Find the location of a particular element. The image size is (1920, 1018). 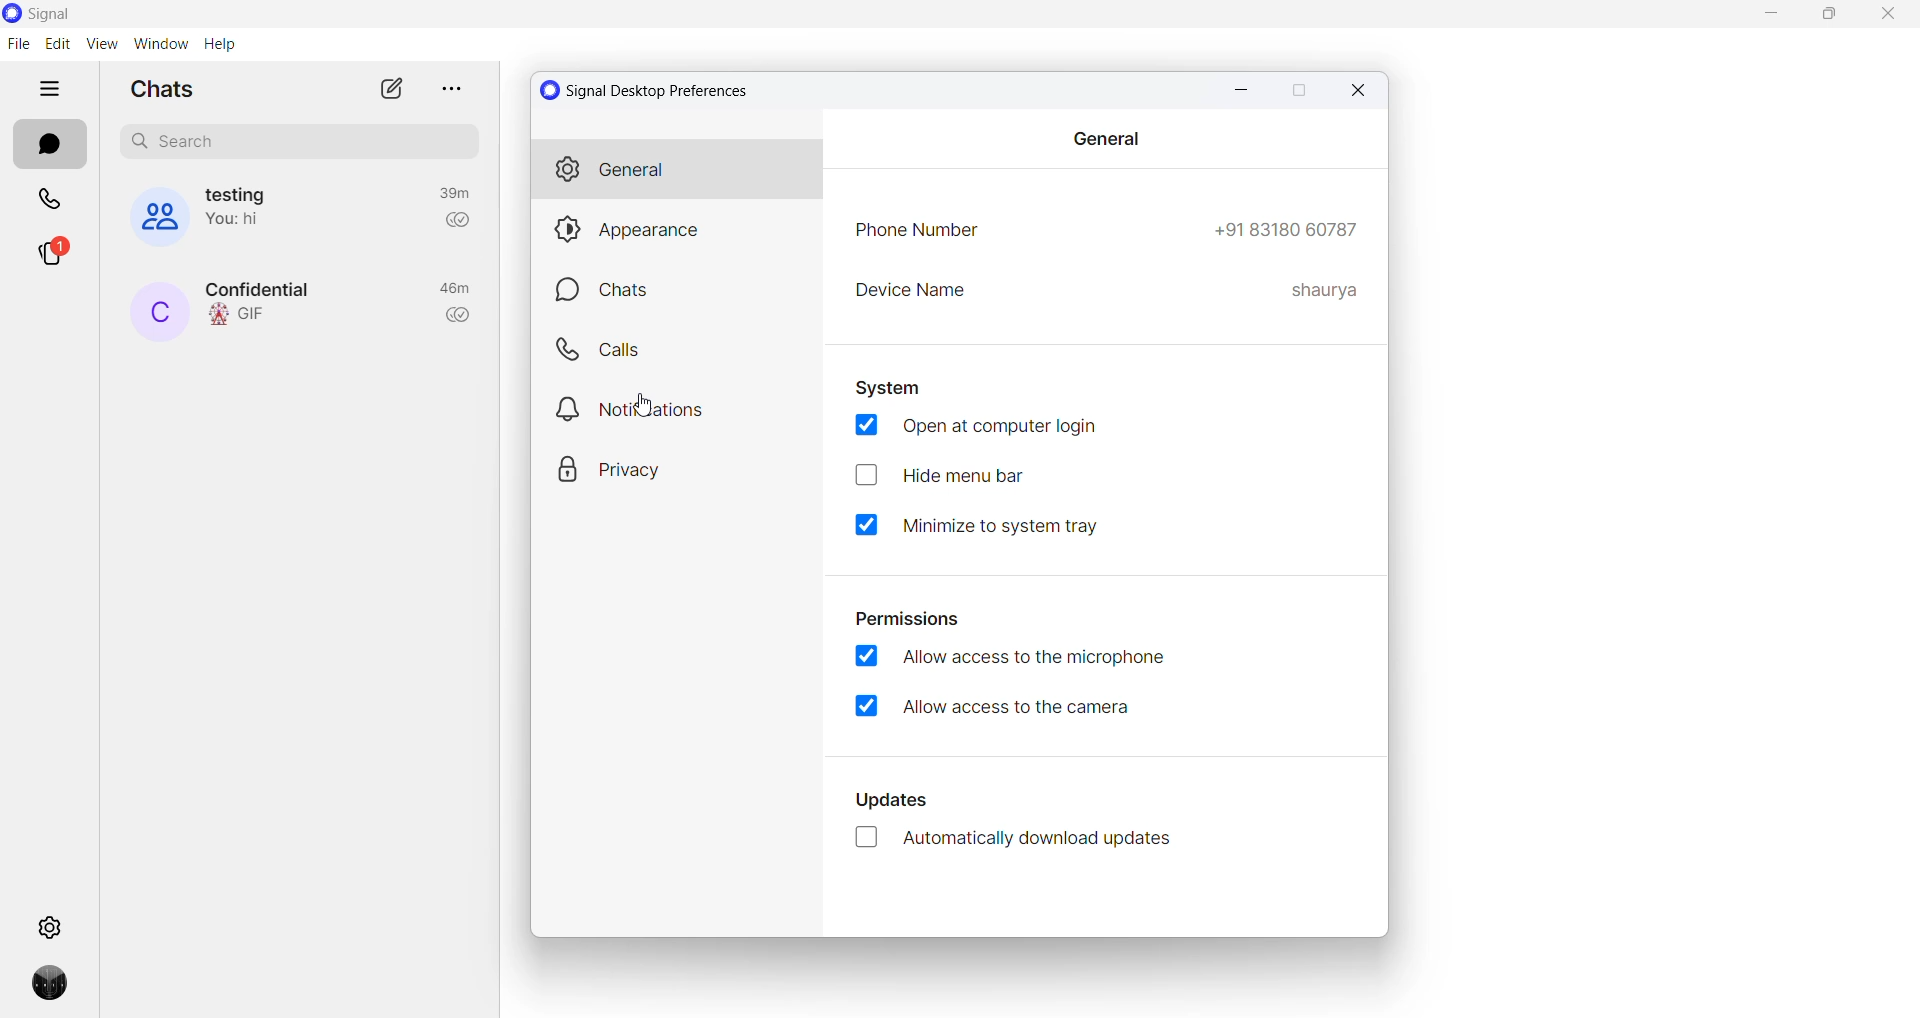

privacy is located at coordinates (674, 463).